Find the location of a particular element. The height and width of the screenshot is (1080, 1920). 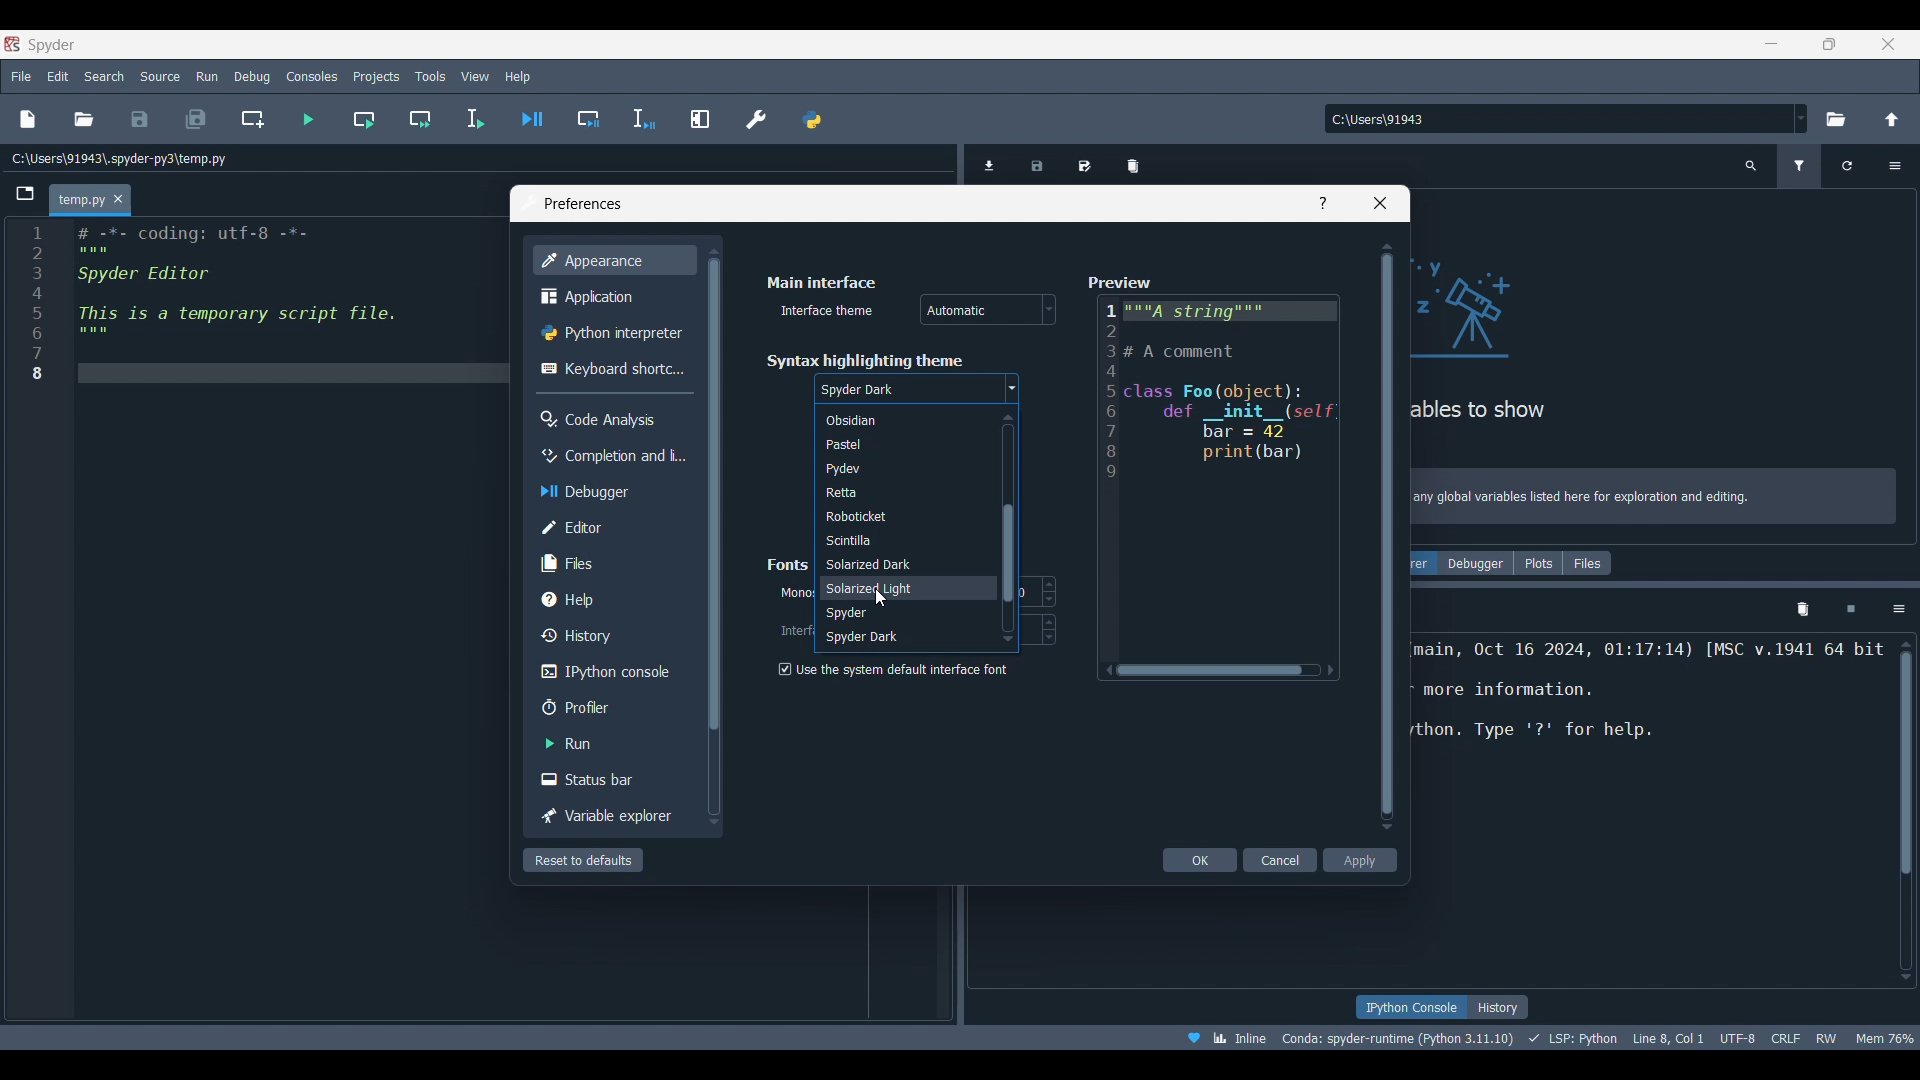

Window title is located at coordinates (583, 204).